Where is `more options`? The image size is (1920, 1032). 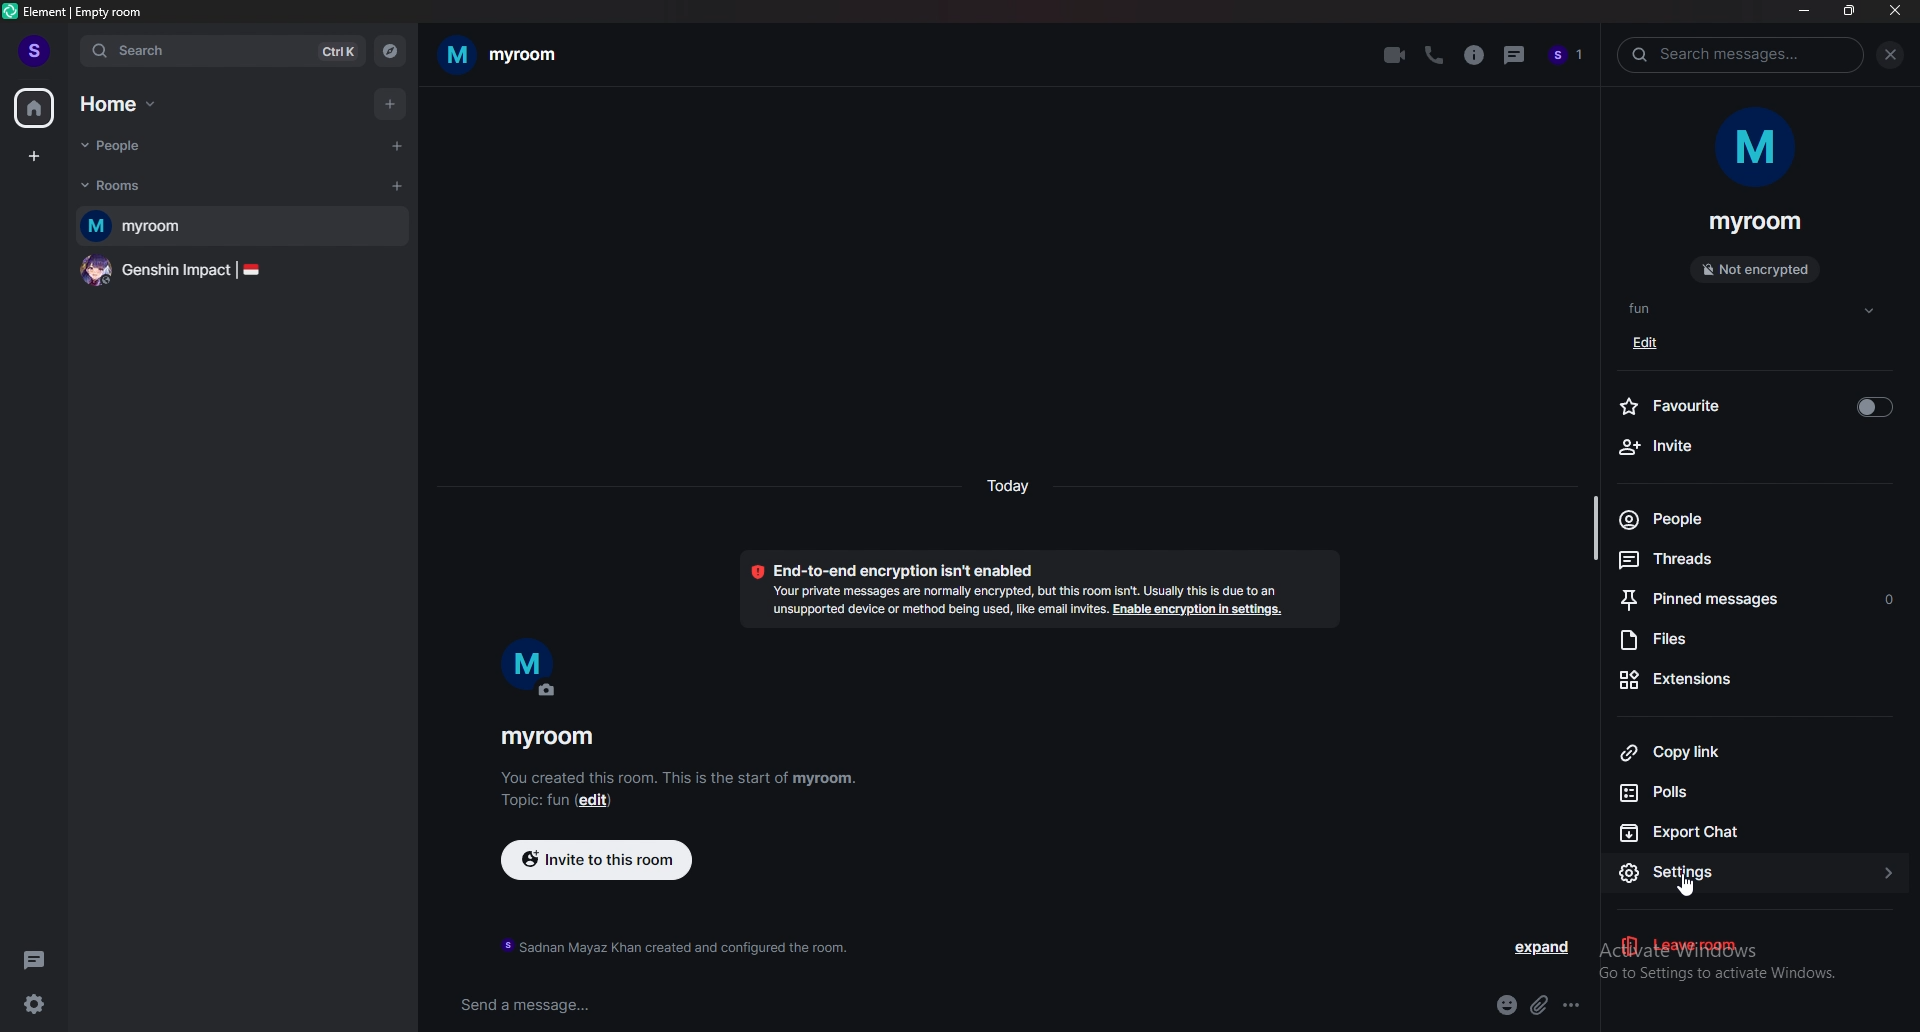 more options is located at coordinates (1578, 1004).